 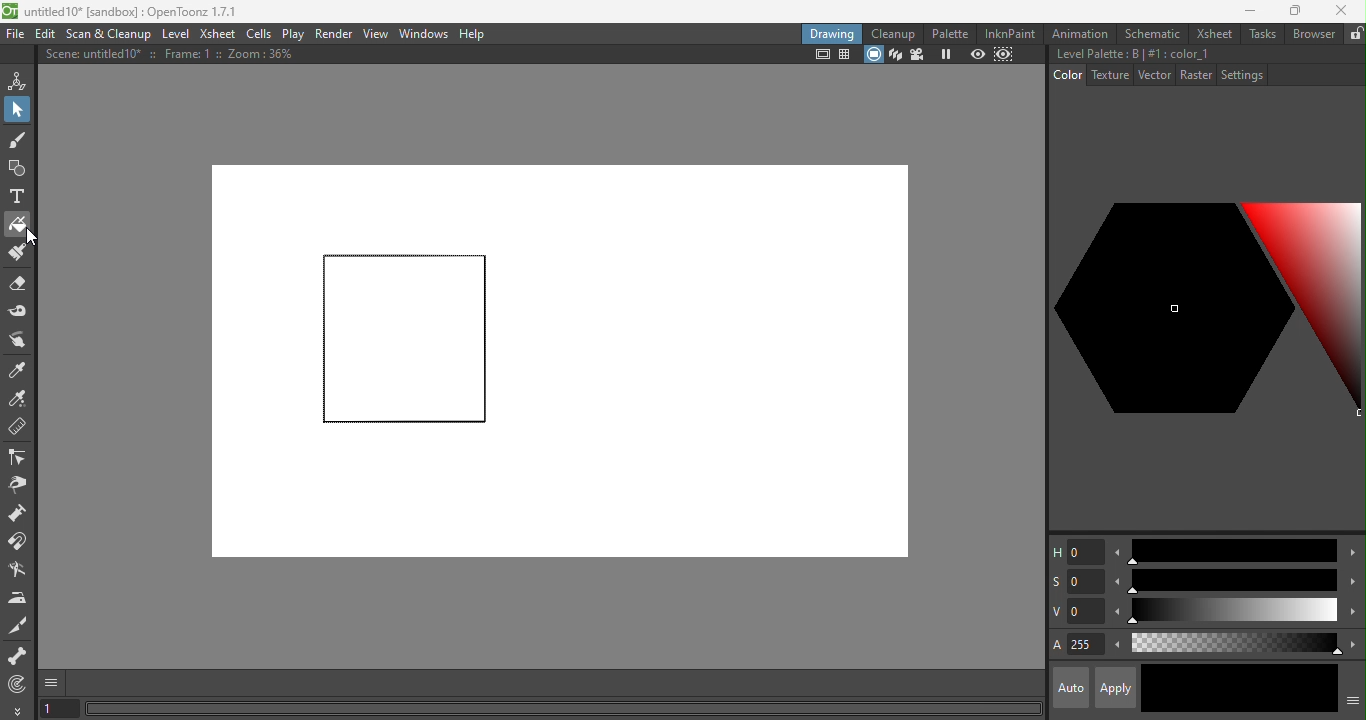 What do you see at coordinates (893, 55) in the screenshot?
I see `3D View` at bounding box center [893, 55].